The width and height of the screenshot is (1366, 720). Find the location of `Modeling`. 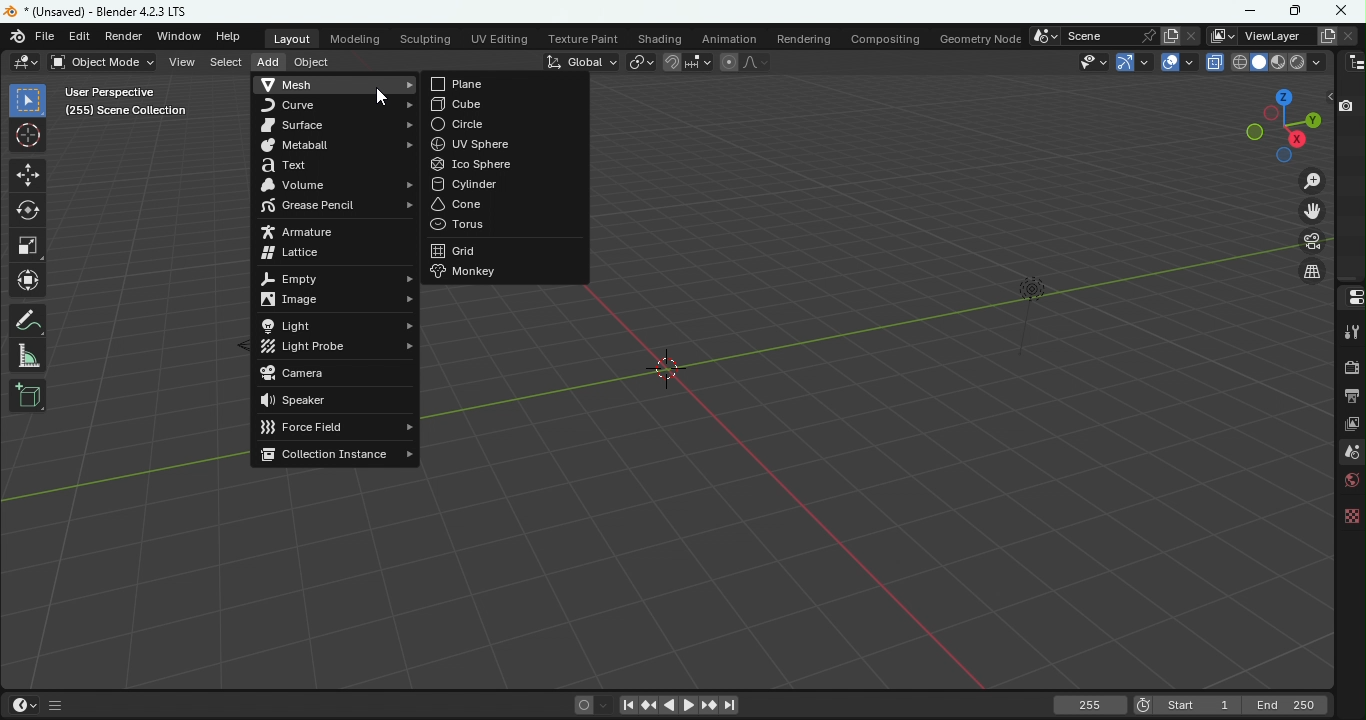

Modeling is located at coordinates (354, 37).